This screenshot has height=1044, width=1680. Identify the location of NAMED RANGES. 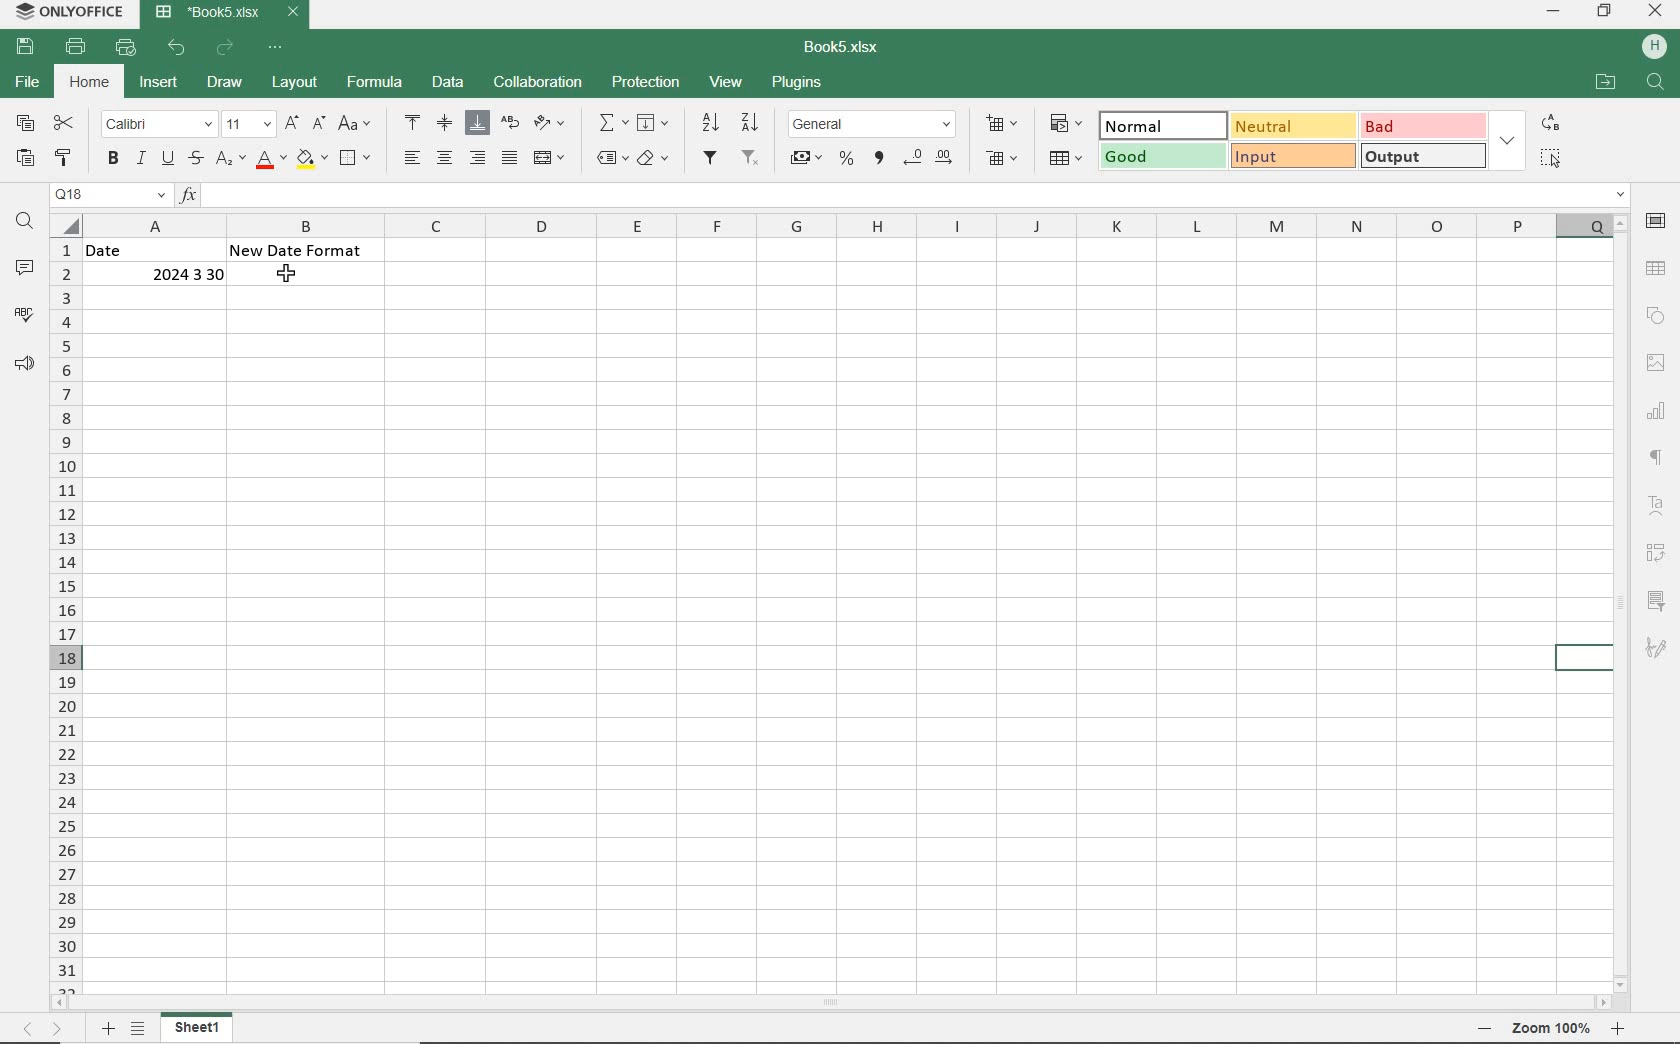
(607, 157).